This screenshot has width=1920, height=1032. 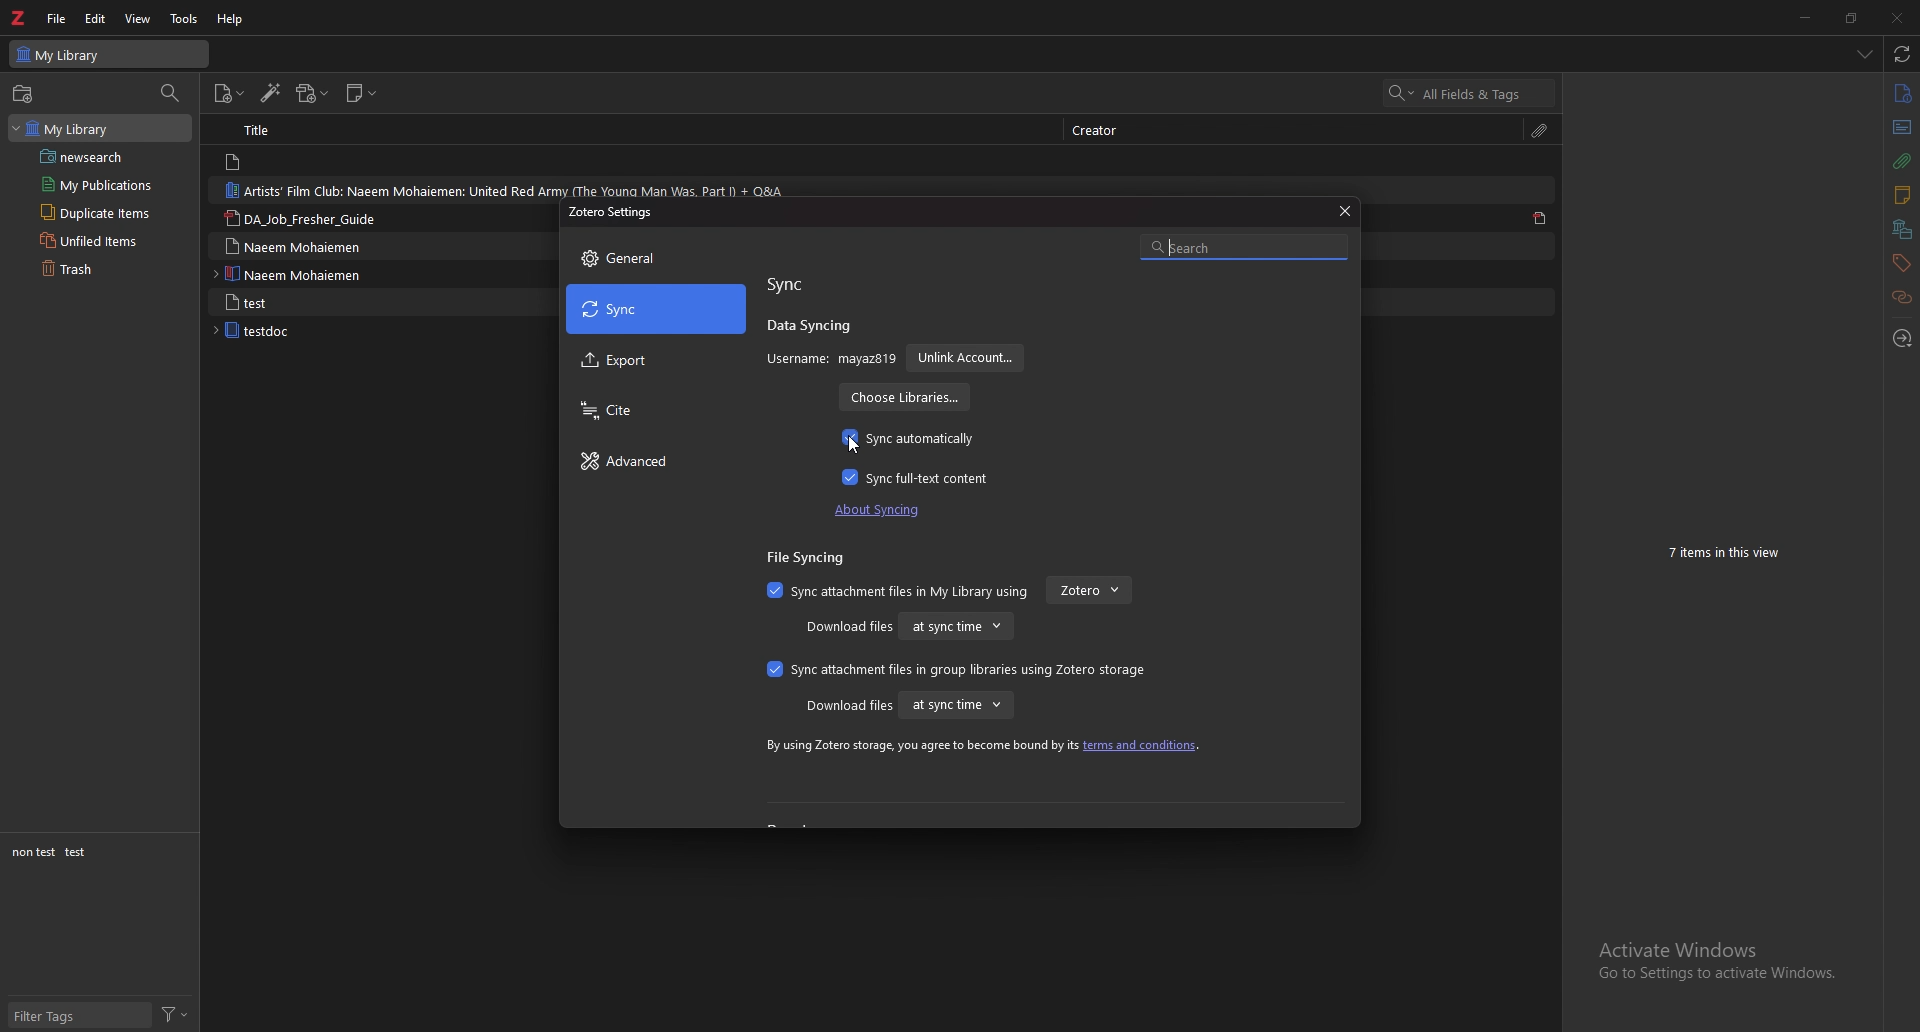 I want to click on zotero, so click(x=1089, y=590).